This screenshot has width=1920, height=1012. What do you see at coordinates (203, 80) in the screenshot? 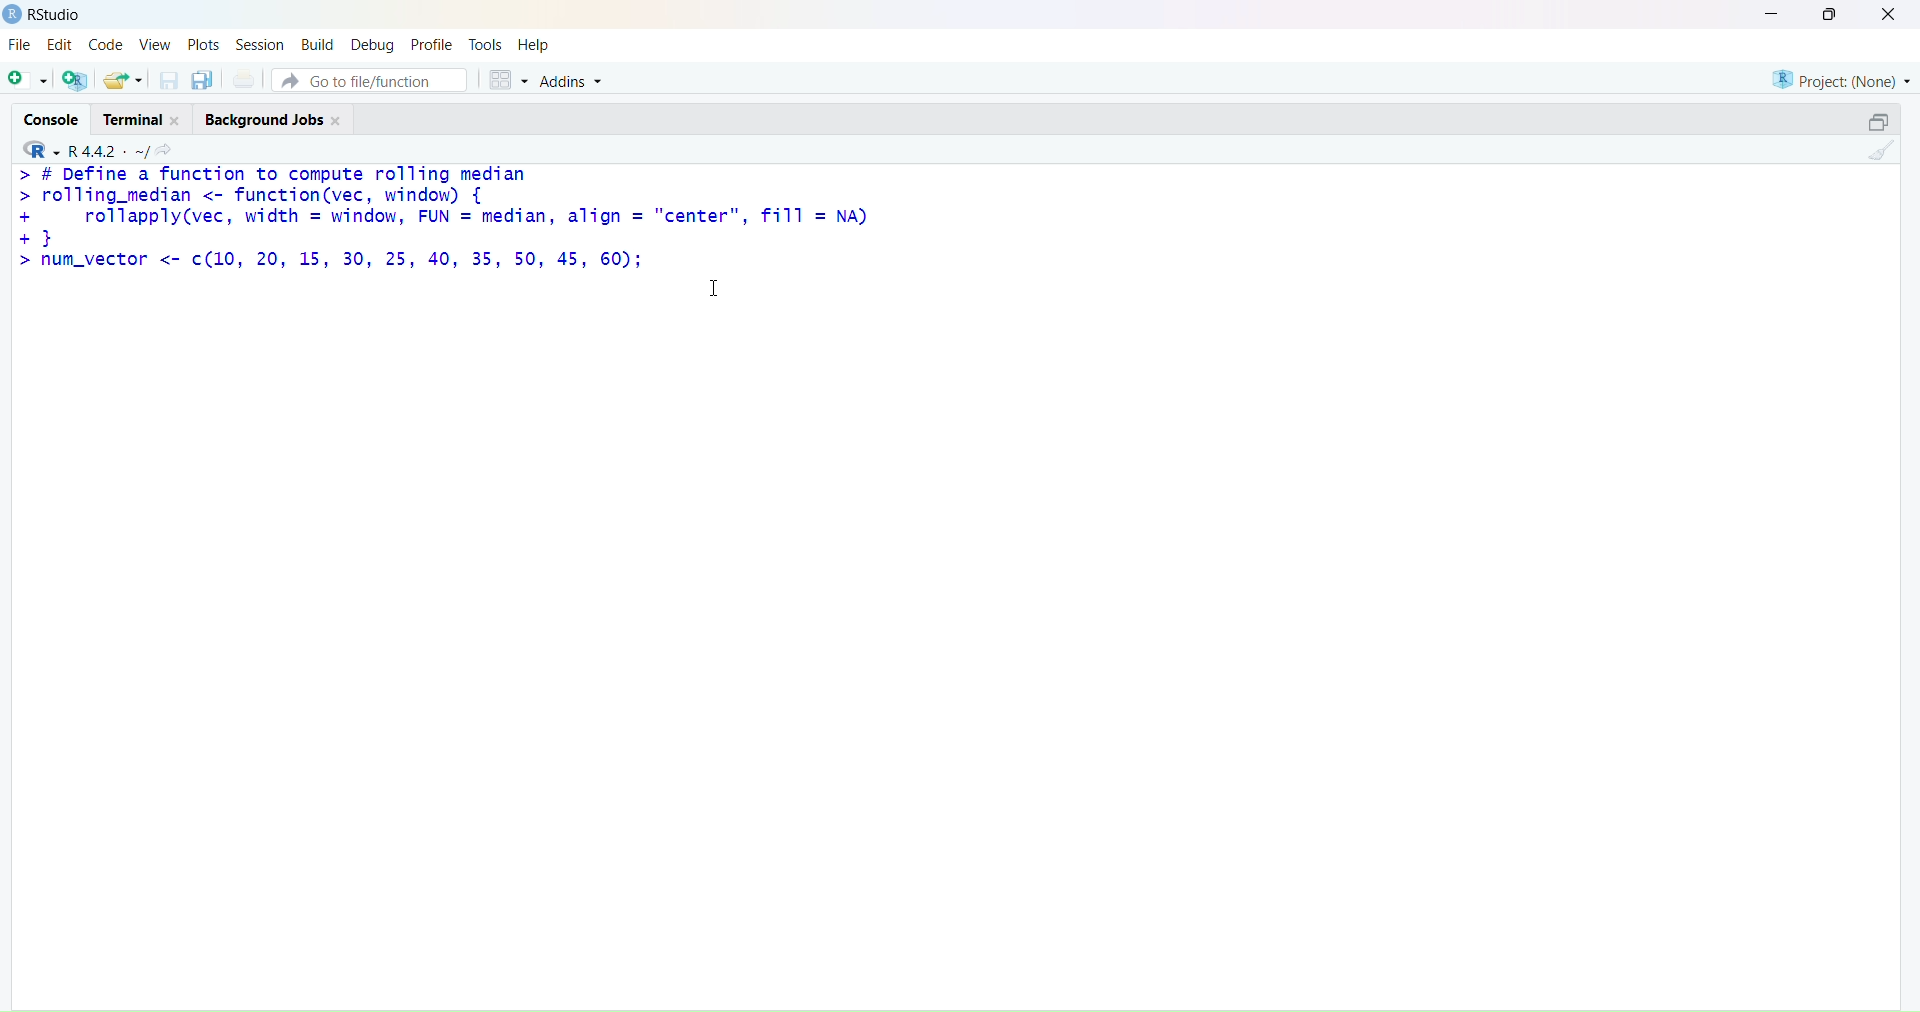
I see `copy` at bounding box center [203, 80].